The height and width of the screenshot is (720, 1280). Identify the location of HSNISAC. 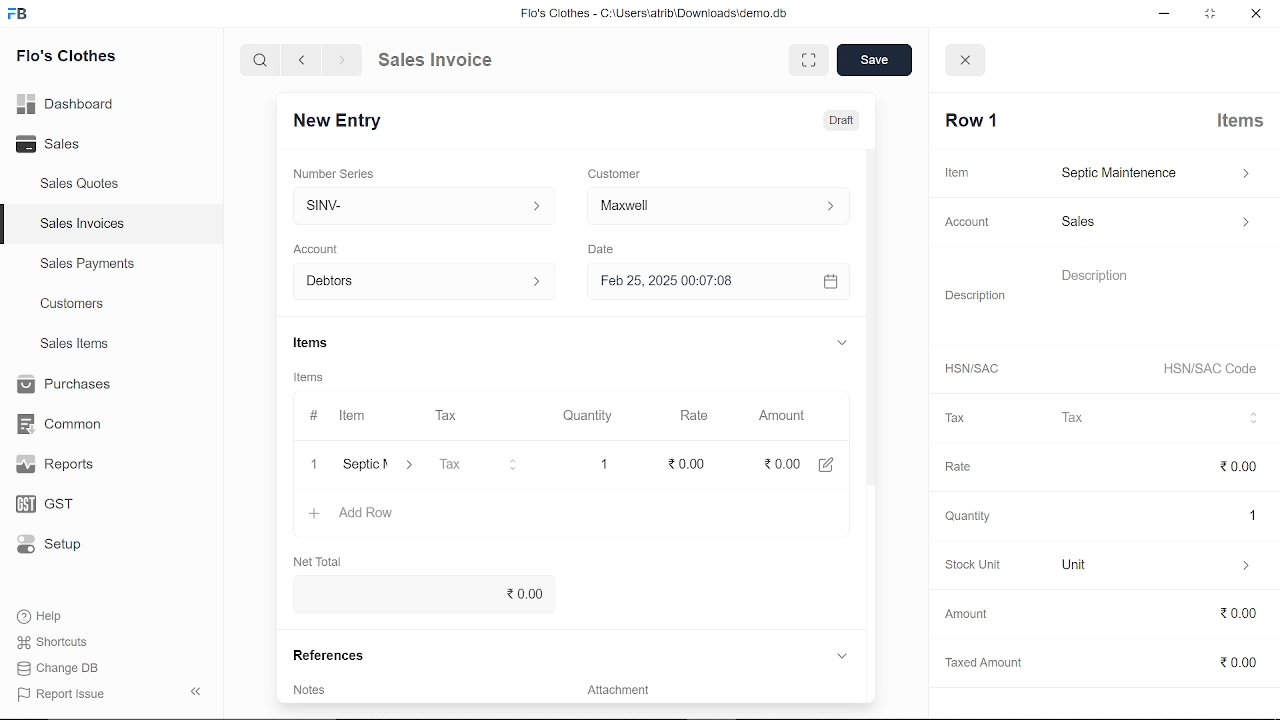
(972, 369).